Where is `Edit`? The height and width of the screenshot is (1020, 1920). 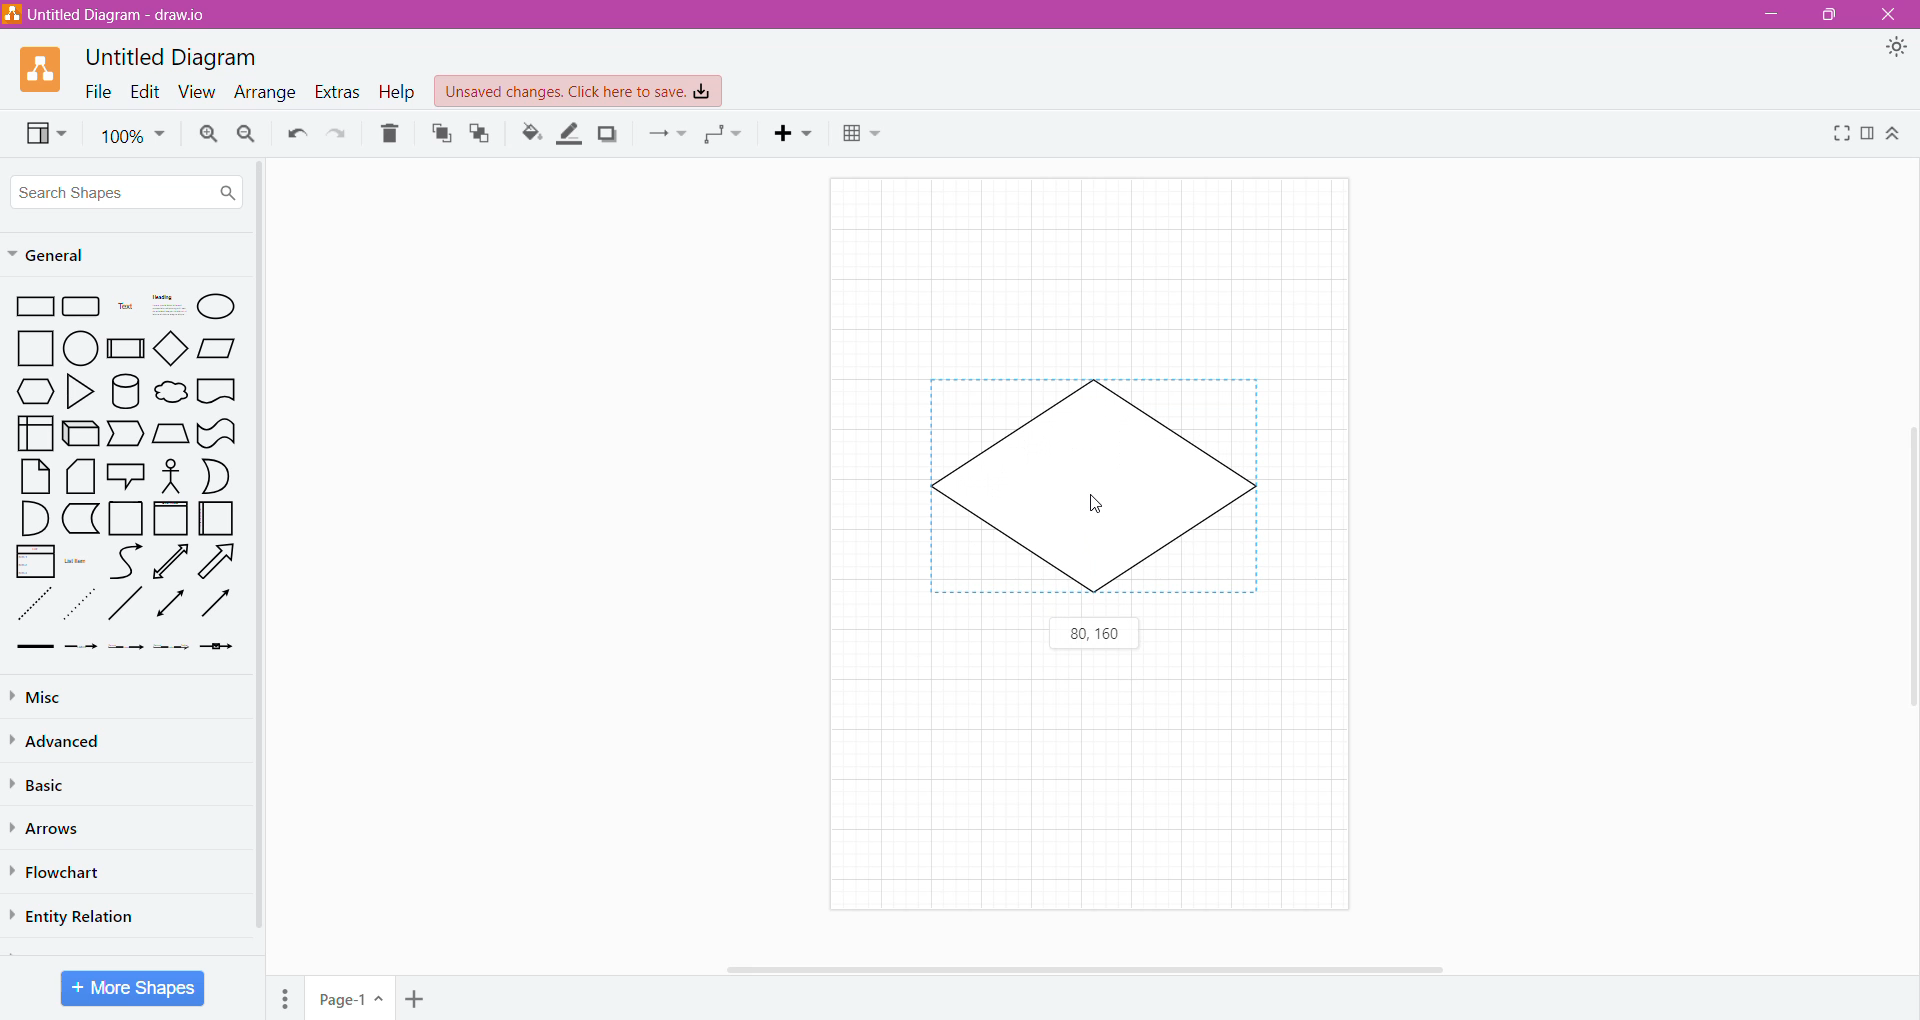
Edit is located at coordinates (141, 91).